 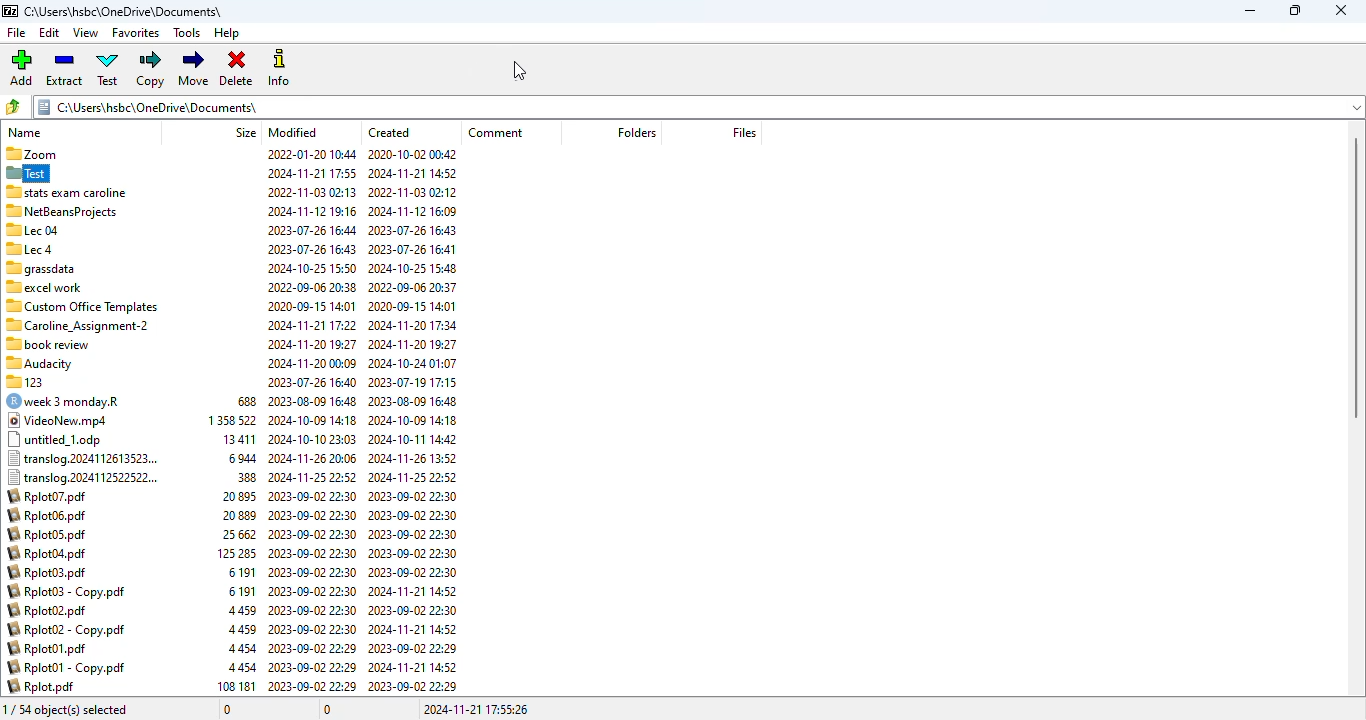 What do you see at coordinates (313, 628) in the screenshot?
I see `2023-09-02 22:30` at bounding box center [313, 628].